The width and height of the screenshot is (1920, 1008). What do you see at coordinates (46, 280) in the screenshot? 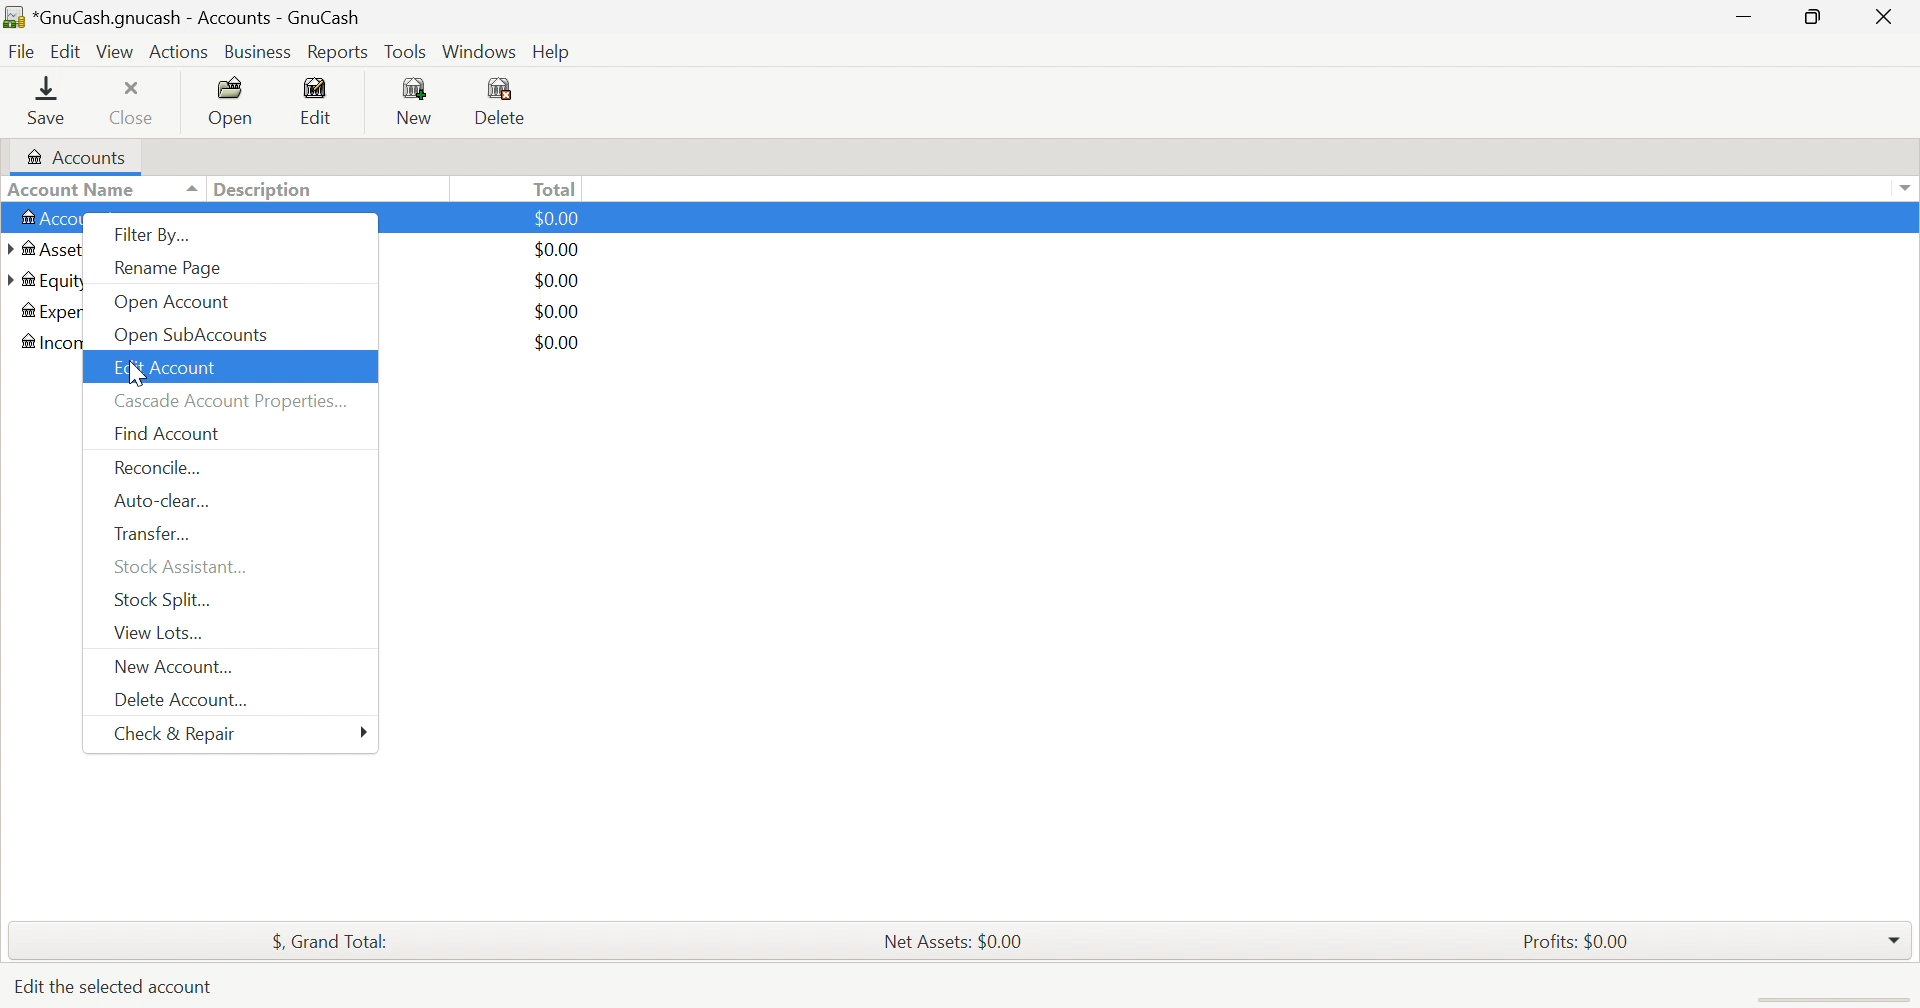
I see `Equity` at bounding box center [46, 280].